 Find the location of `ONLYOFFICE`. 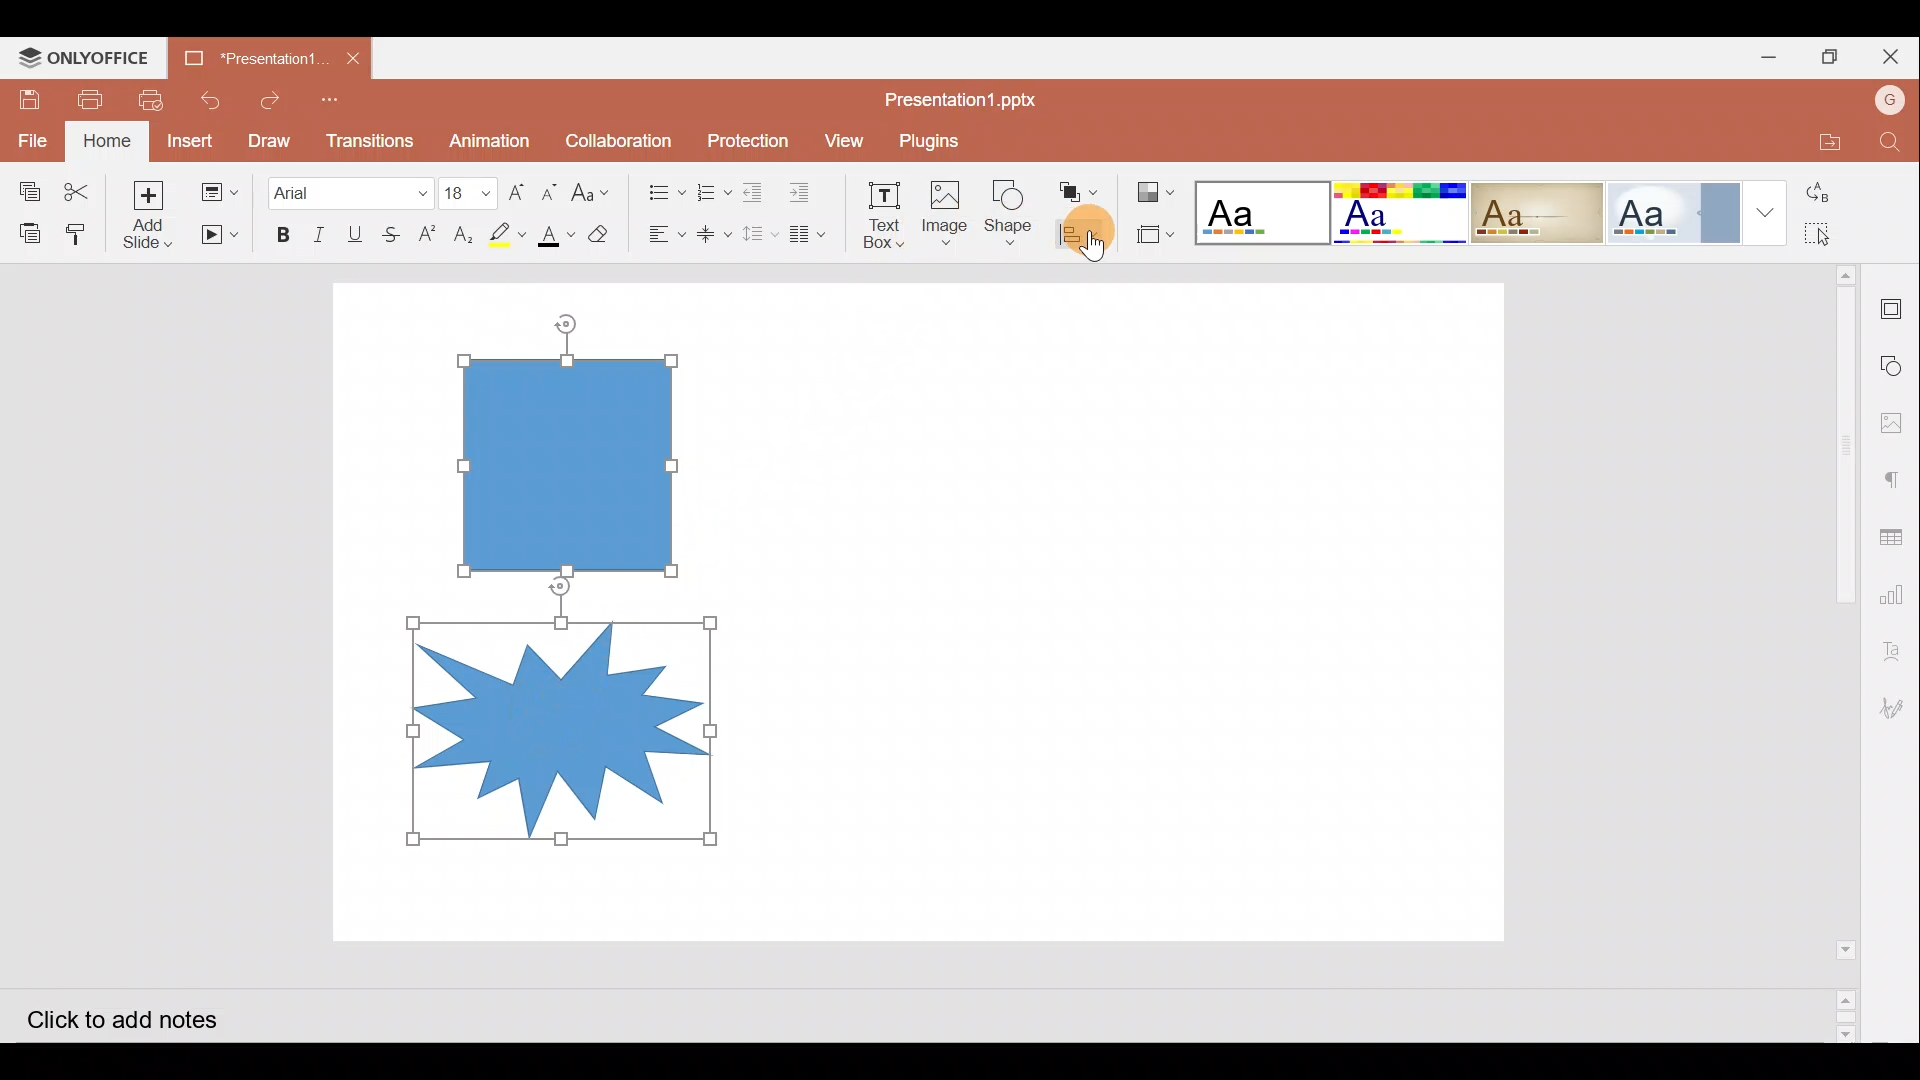

ONLYOFFICE is located at coordinates (88, 56).